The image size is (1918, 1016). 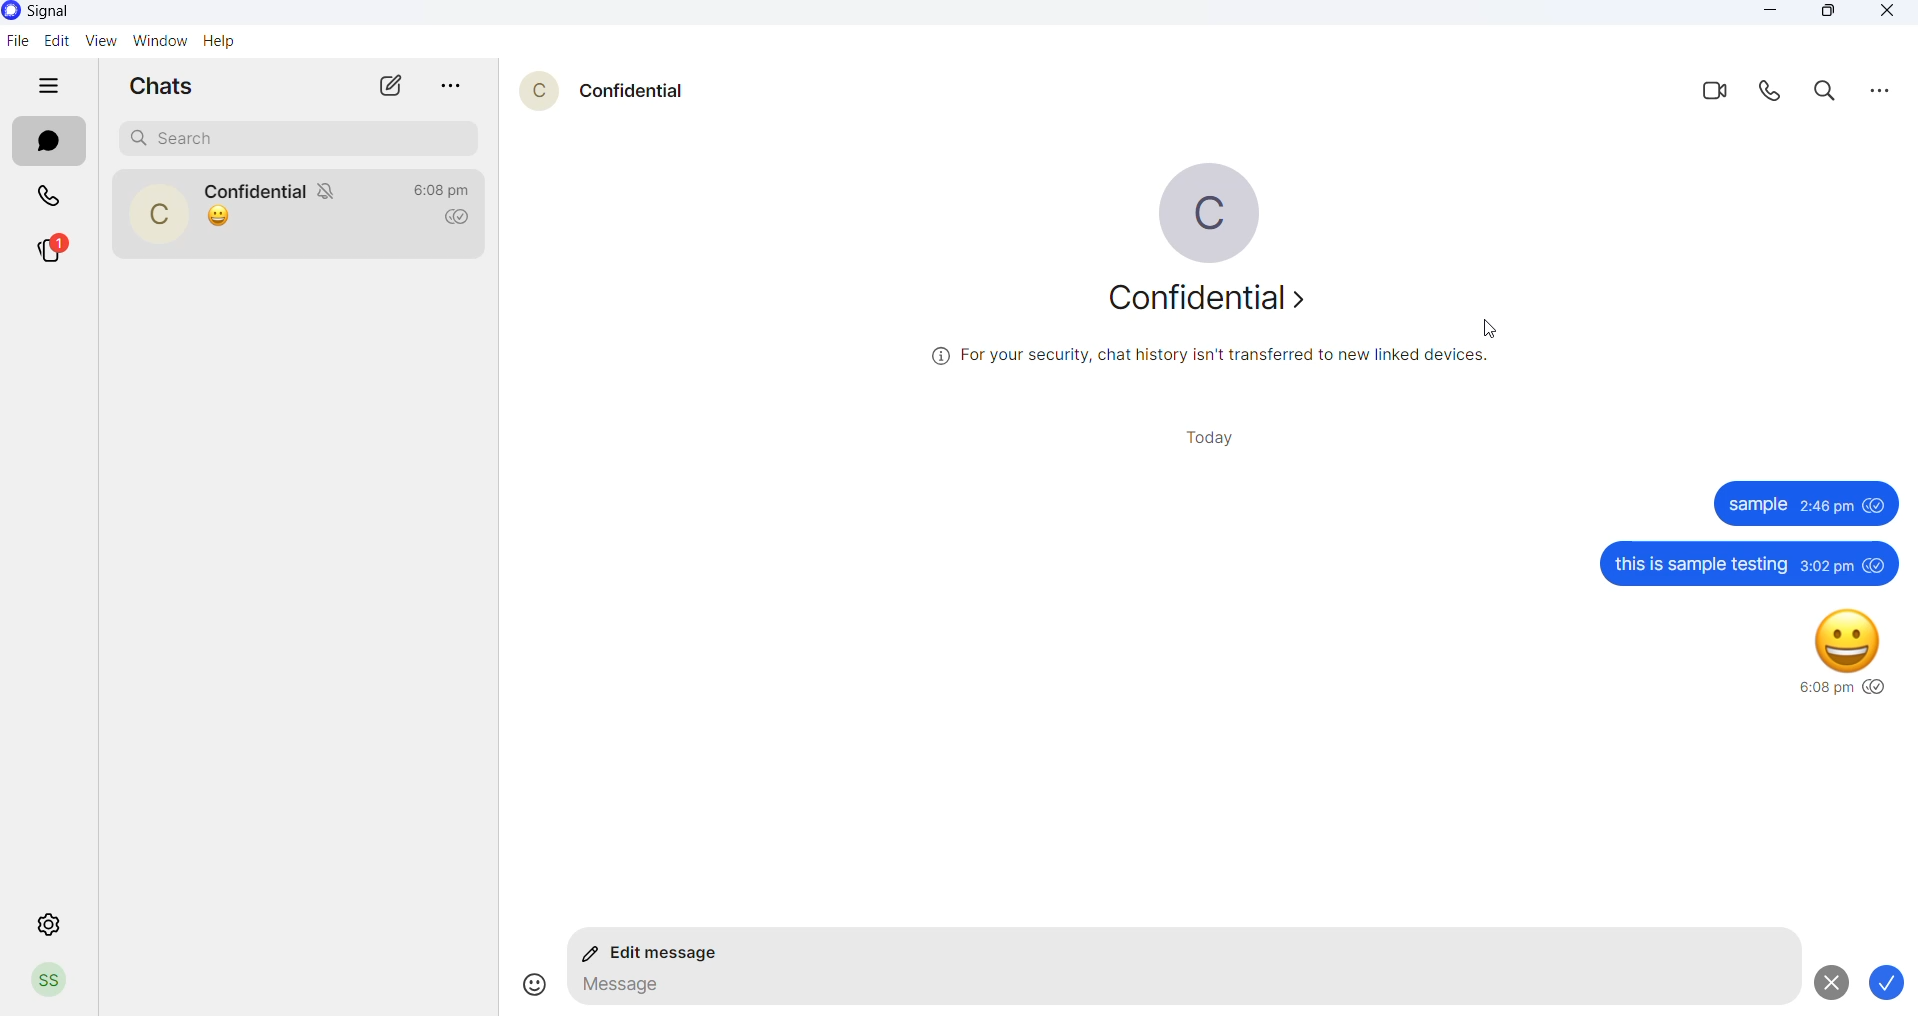 I want to click on more options, so click(x=1880, y=91).